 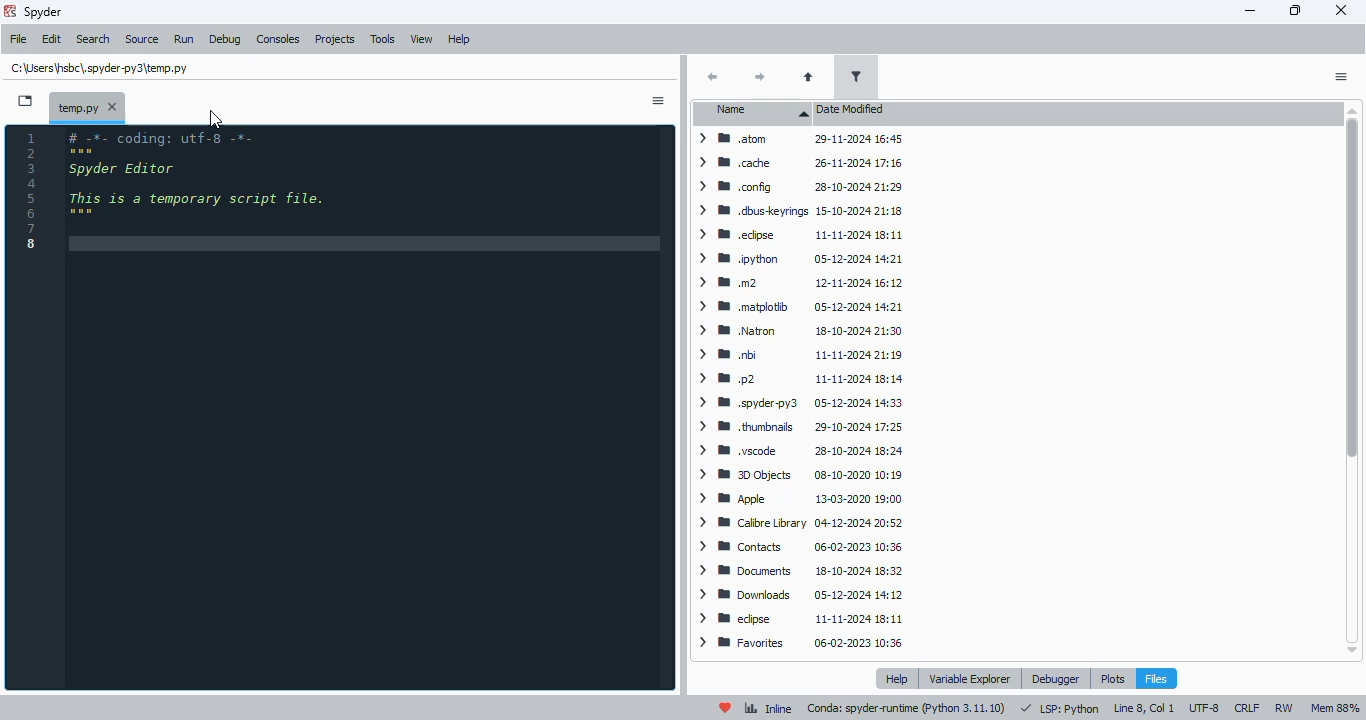 I want to click on parent, so click(x=810, y=78).